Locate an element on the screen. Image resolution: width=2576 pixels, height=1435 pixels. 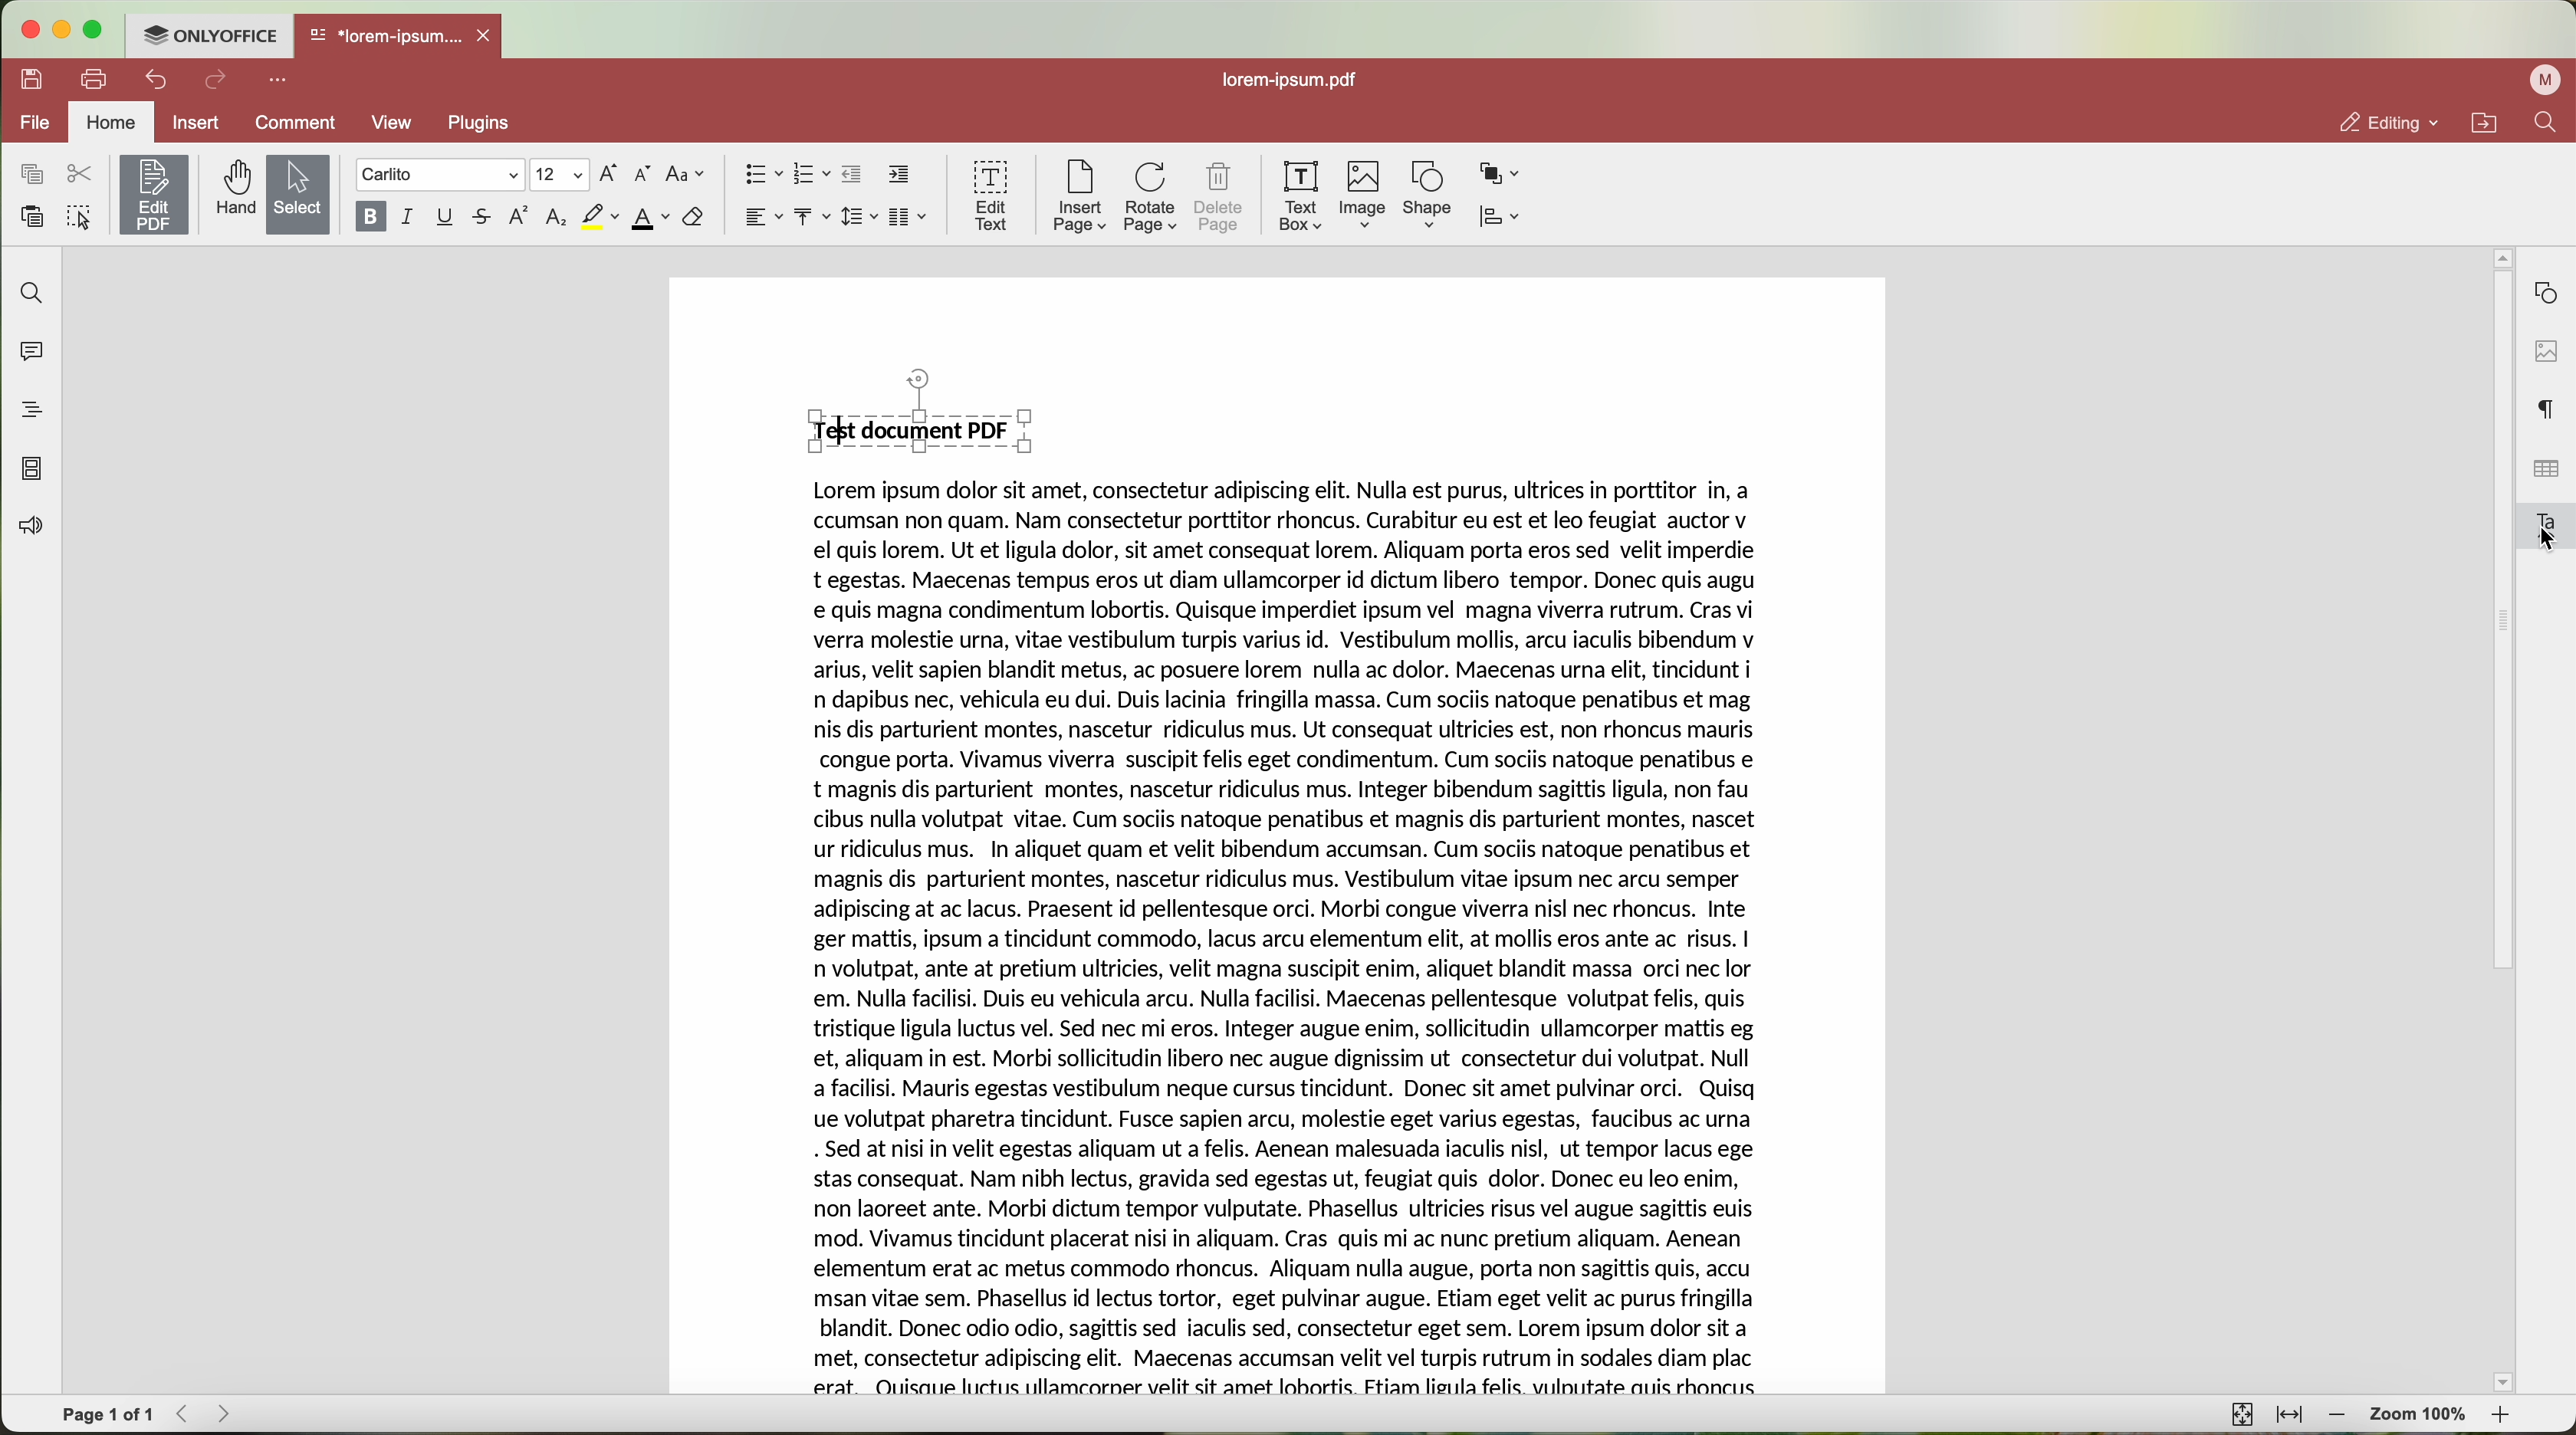
size font is located at coordinates (557, 175).